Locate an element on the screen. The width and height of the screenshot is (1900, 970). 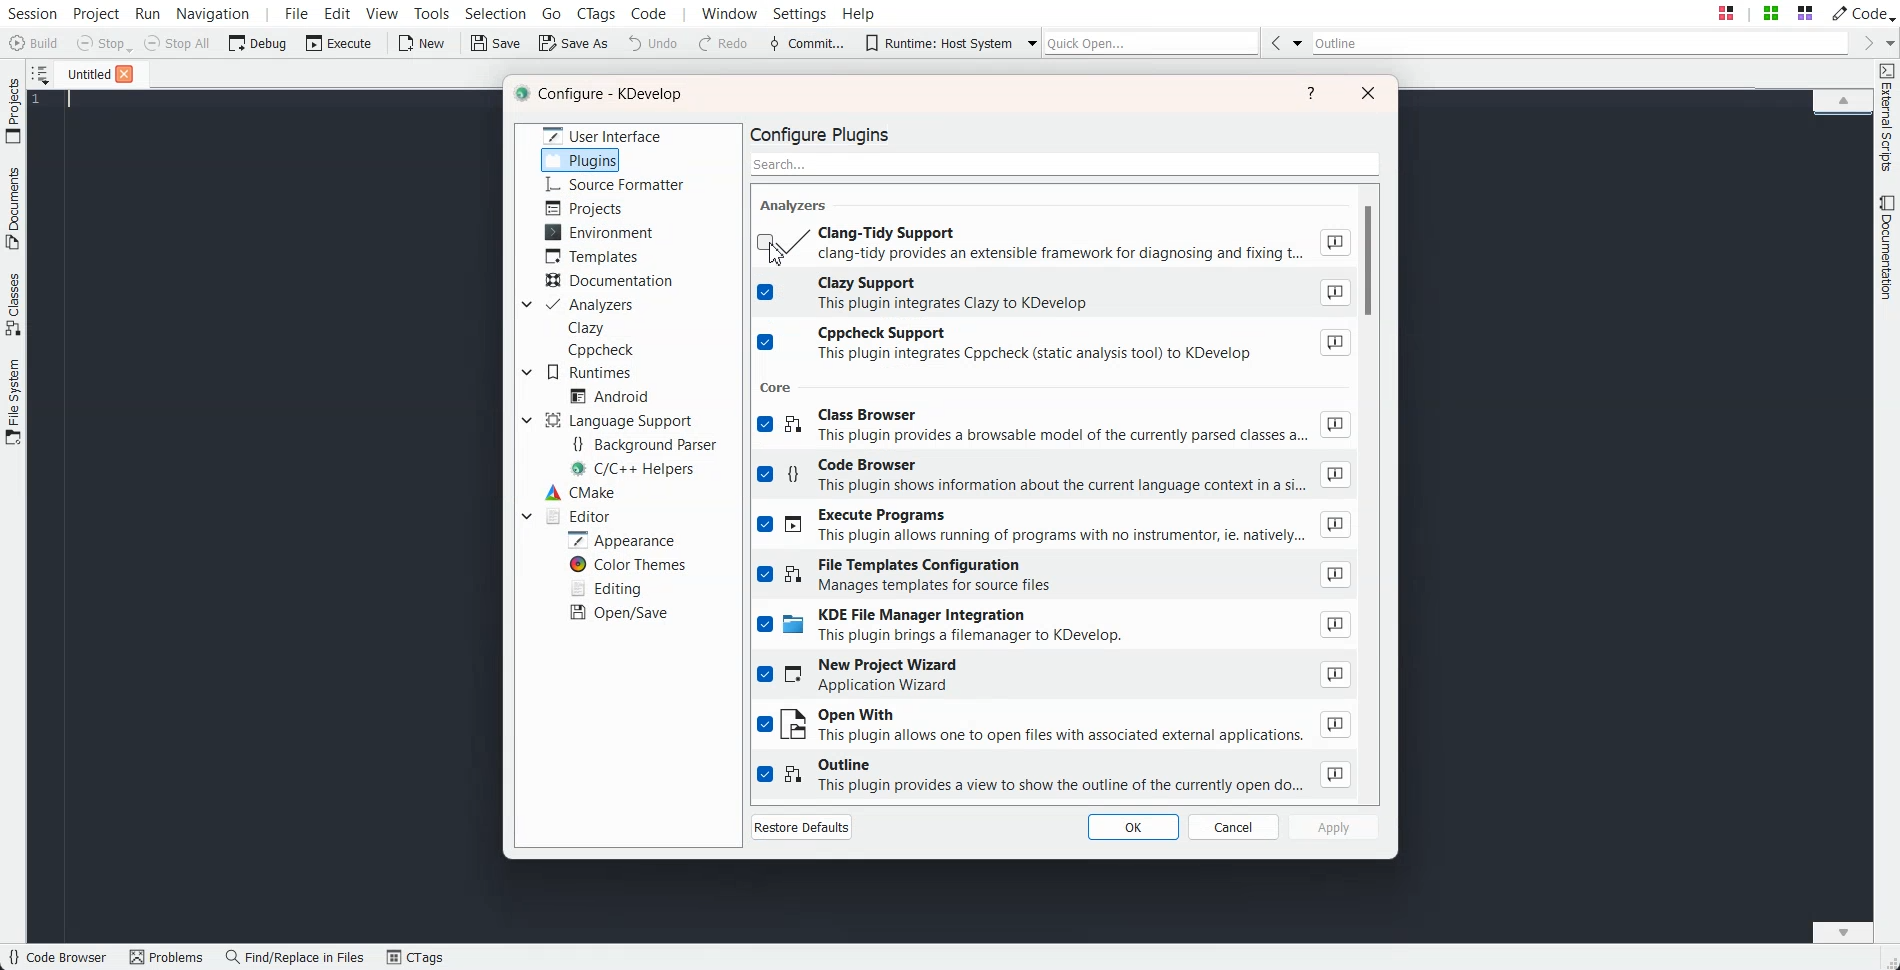
About is located at coordinates (1336, 774).